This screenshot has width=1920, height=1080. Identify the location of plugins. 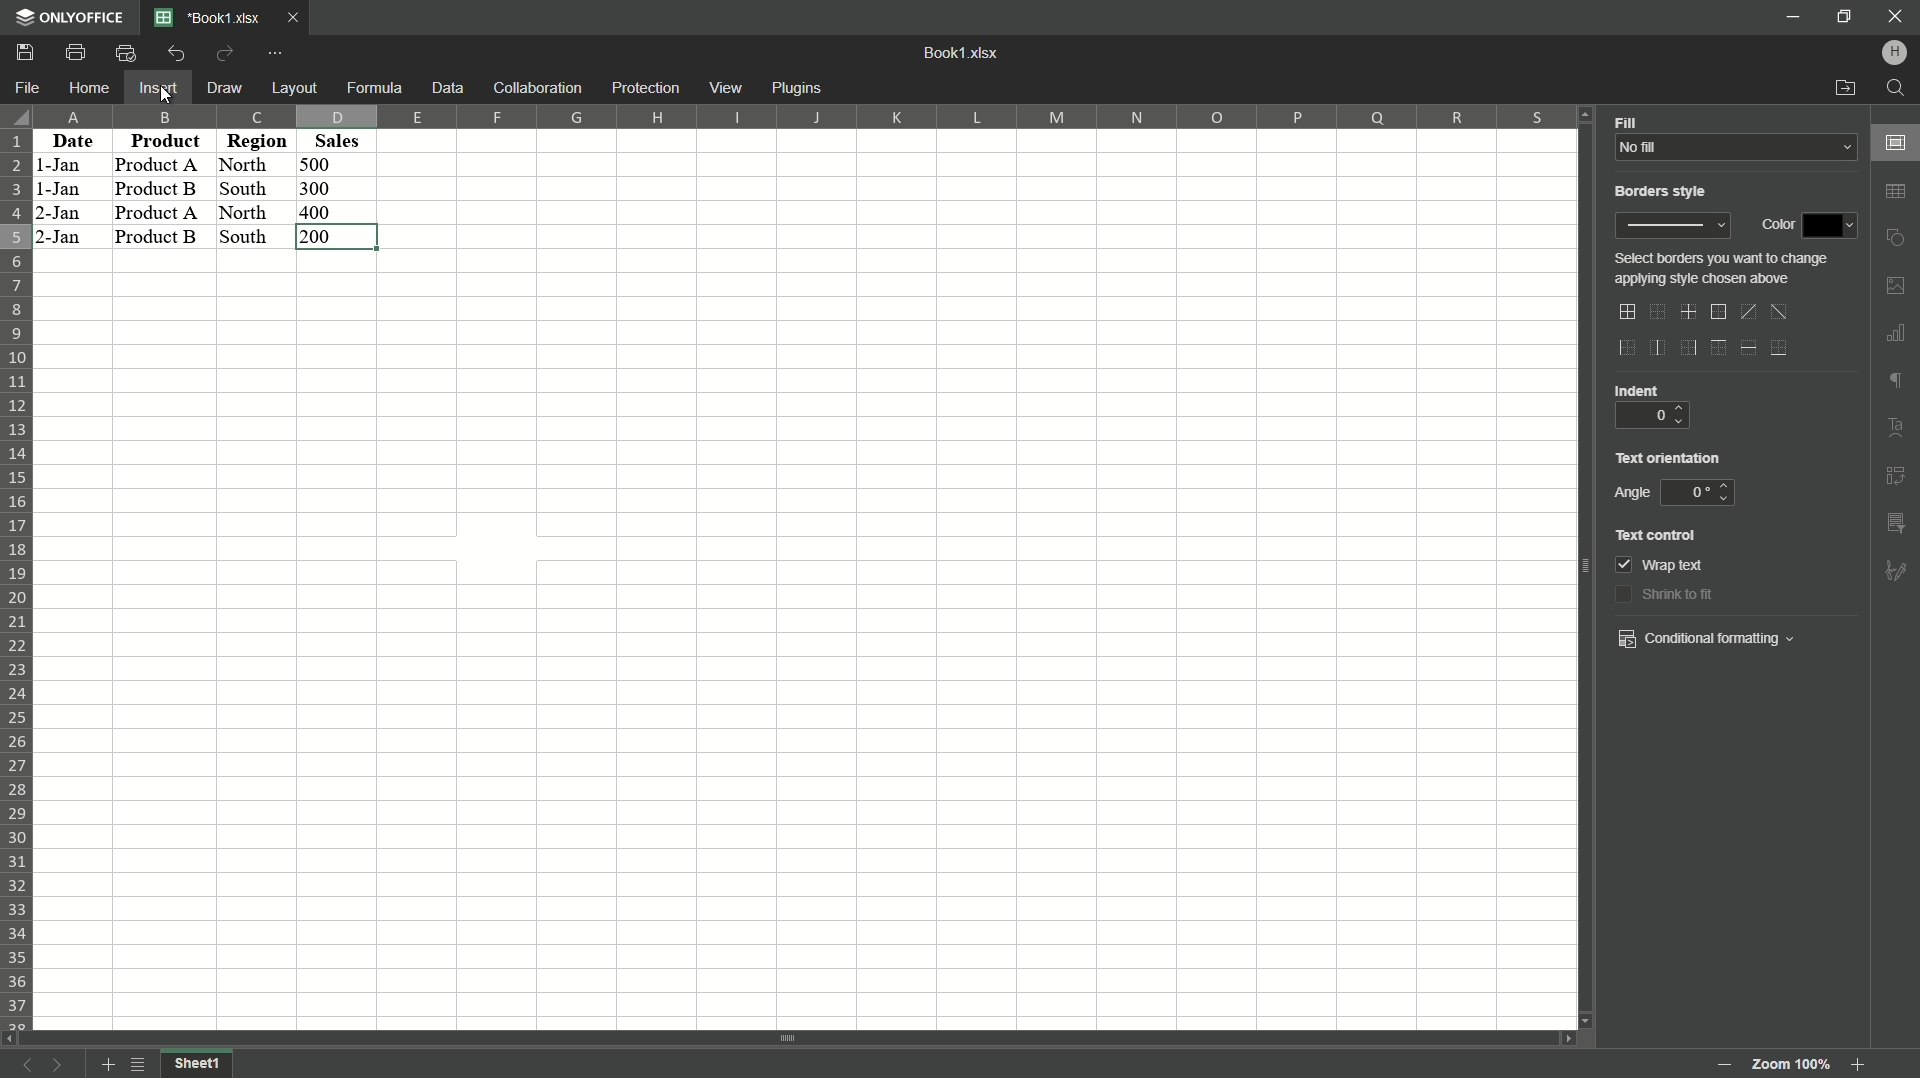
(797, 88).